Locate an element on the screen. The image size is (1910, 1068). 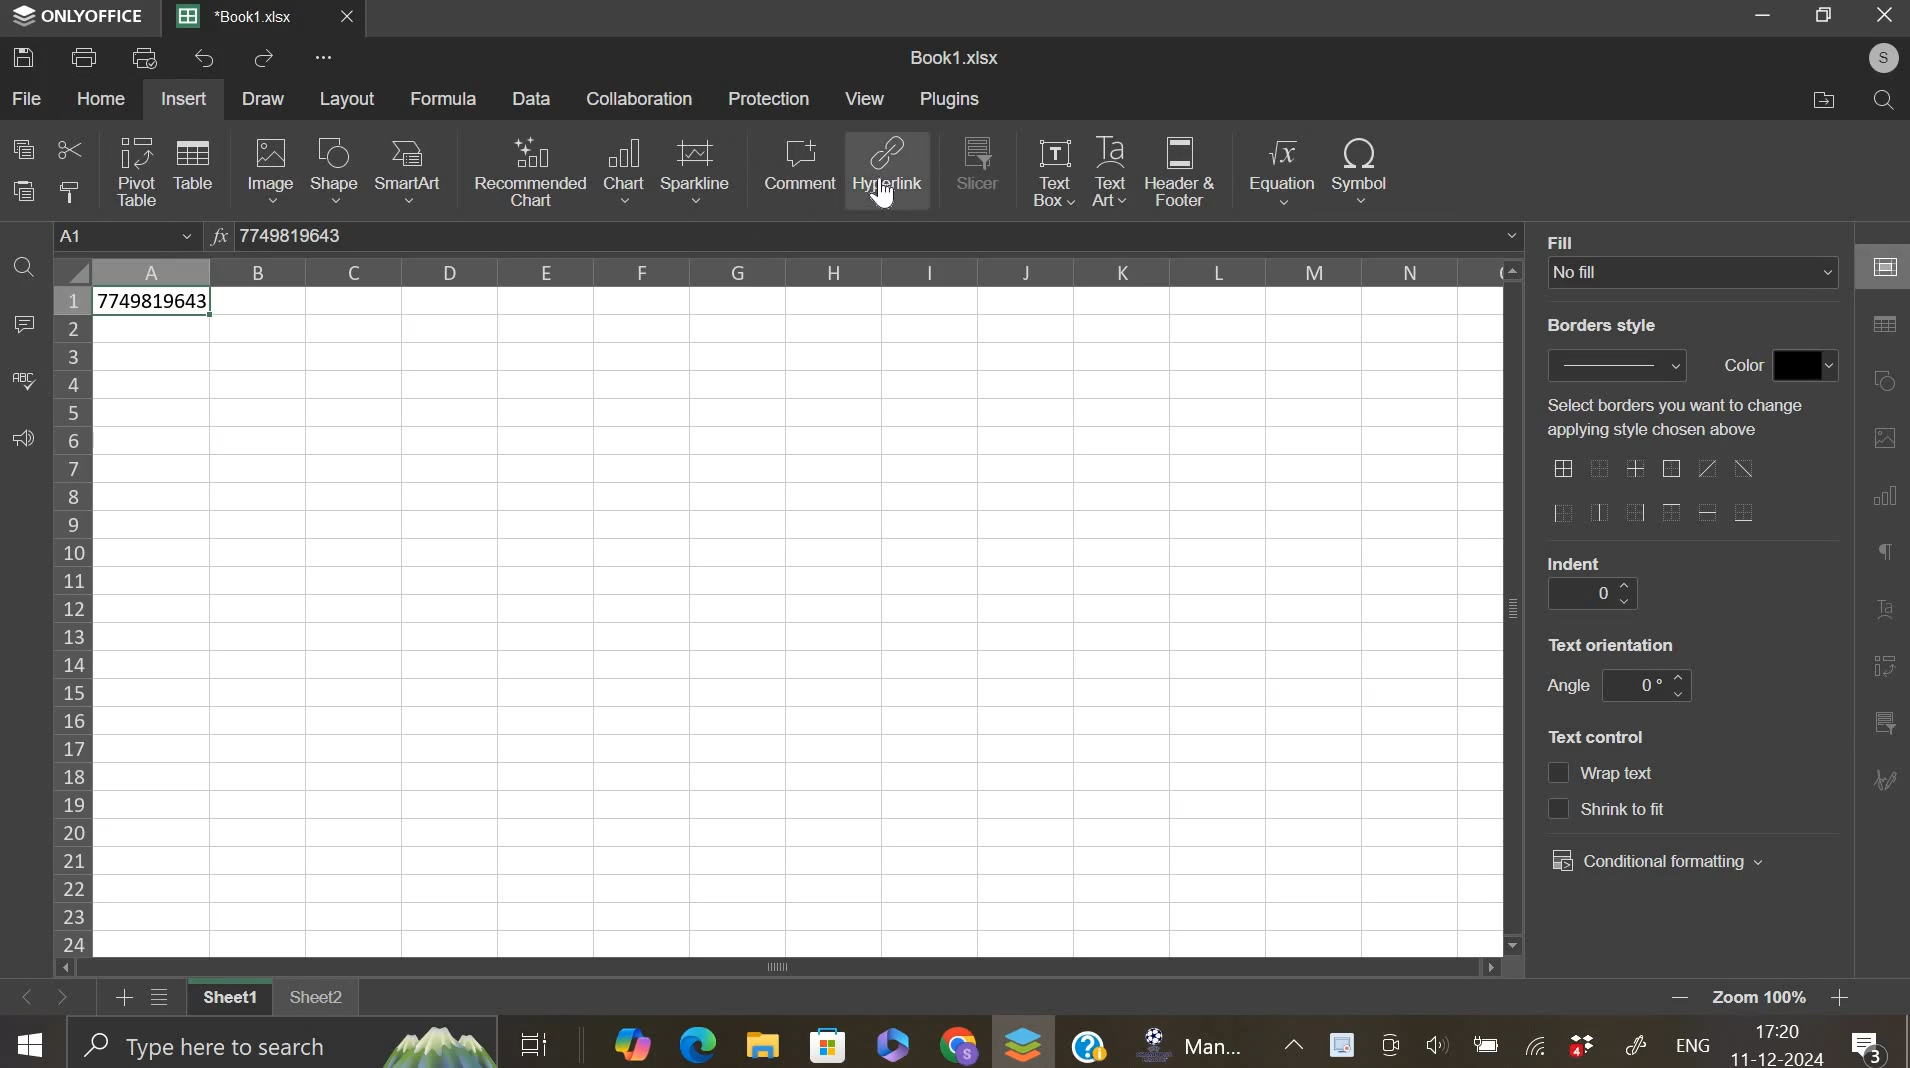
protection is located at coordinates (769, 98).